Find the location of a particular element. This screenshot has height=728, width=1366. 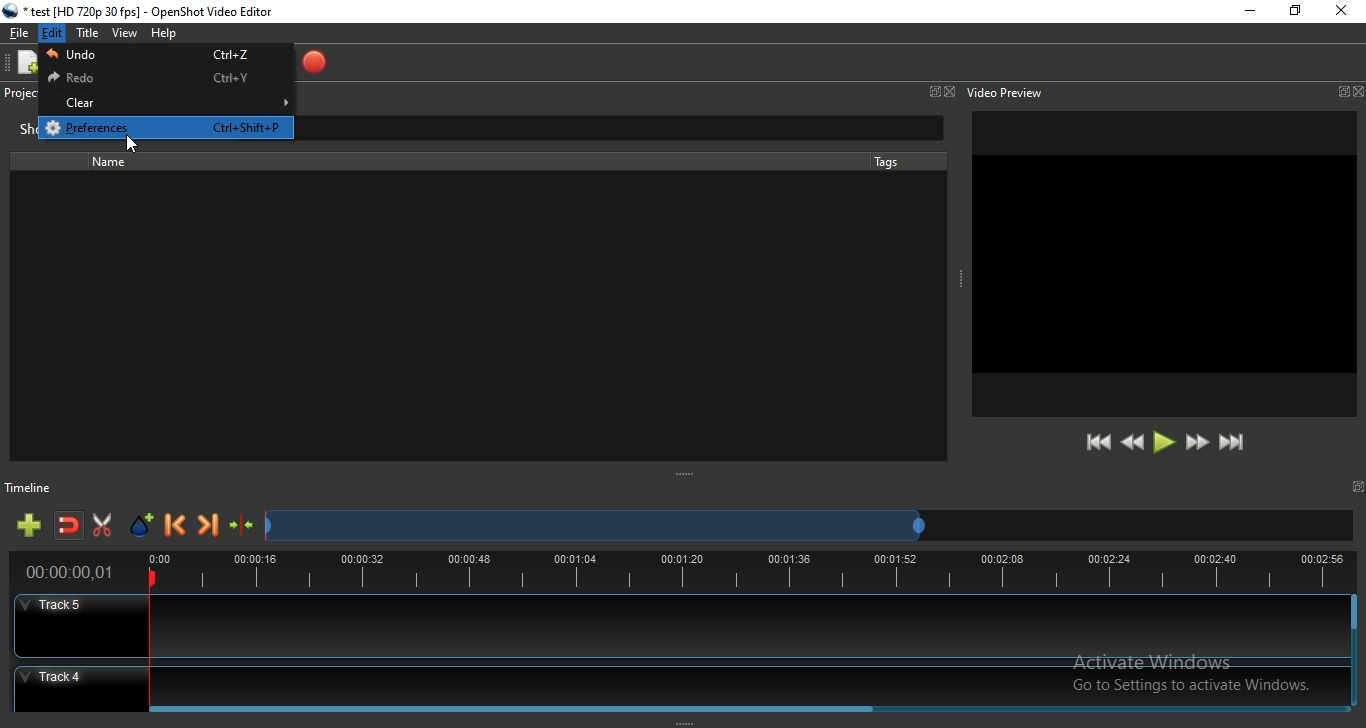

name is located at coordinates (116, 162).